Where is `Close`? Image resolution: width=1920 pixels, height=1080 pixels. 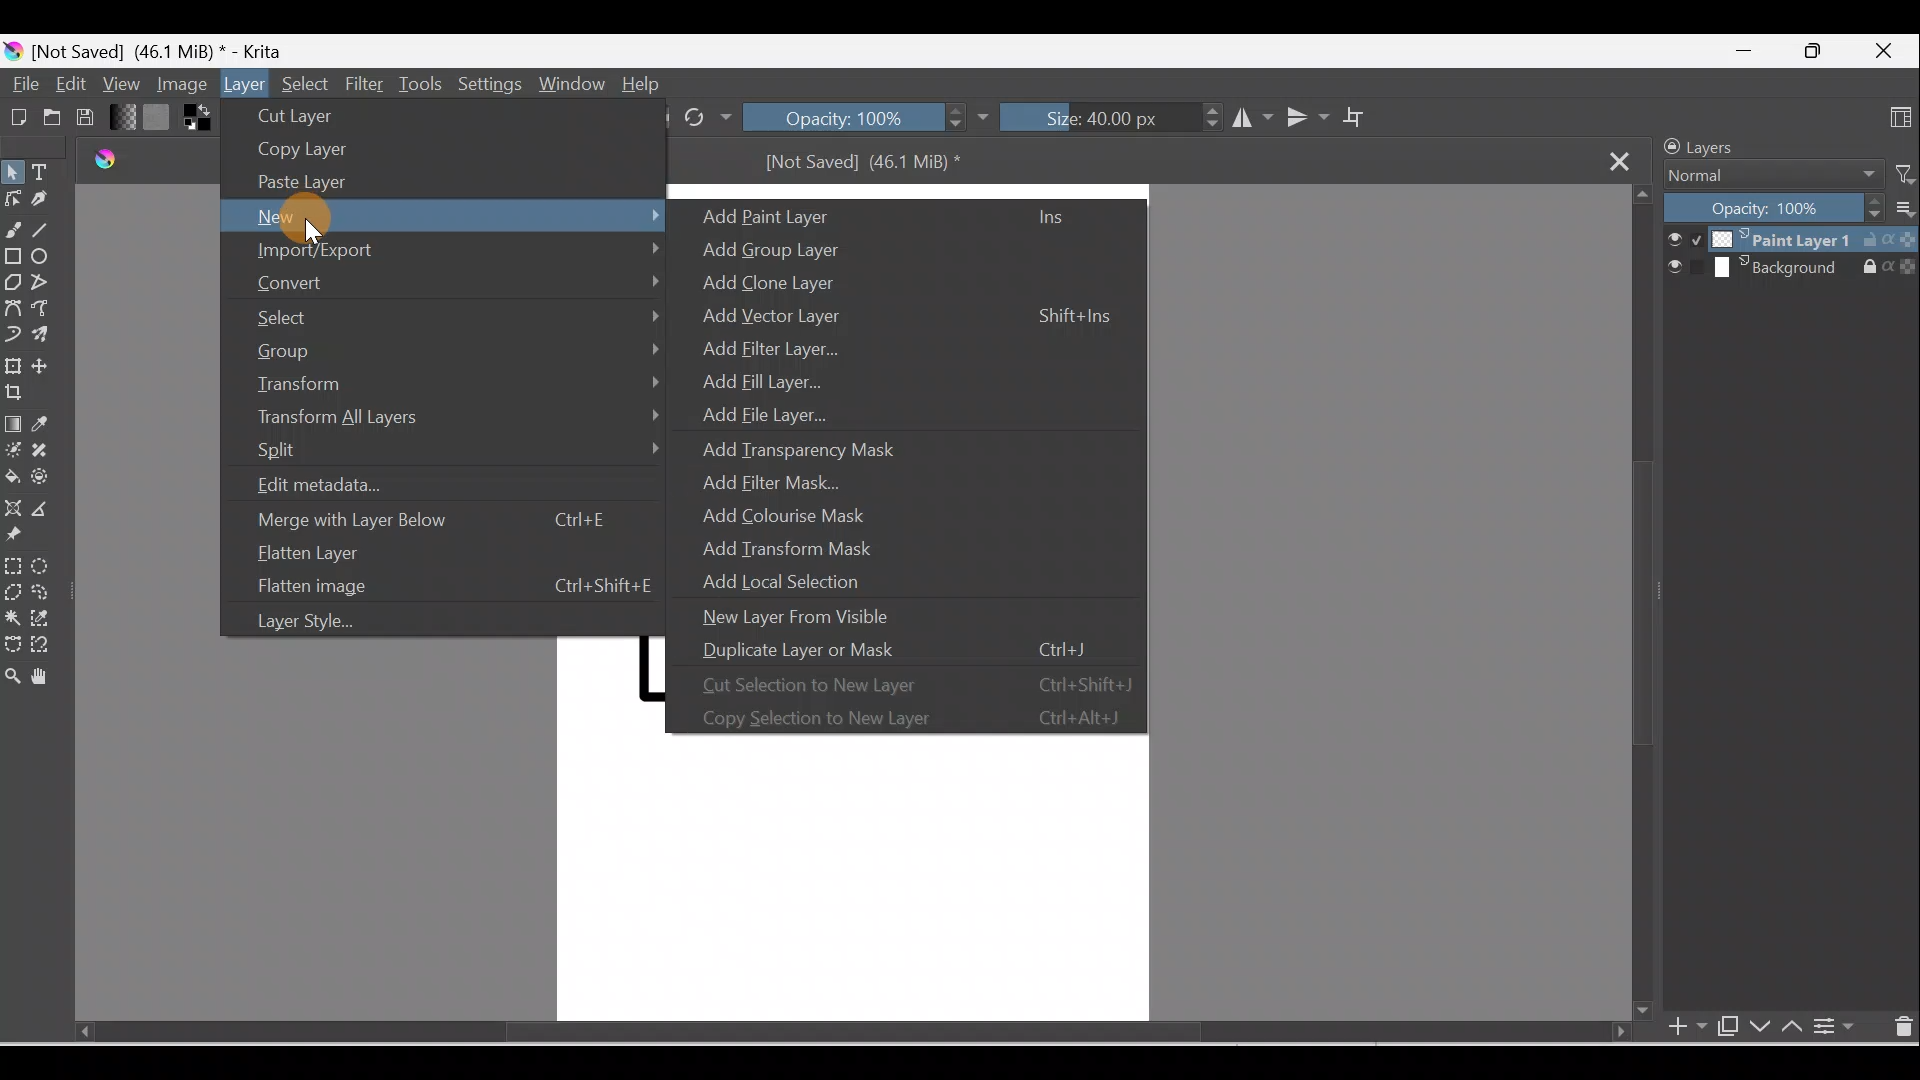 Close is located at coordinates (1887, 47).